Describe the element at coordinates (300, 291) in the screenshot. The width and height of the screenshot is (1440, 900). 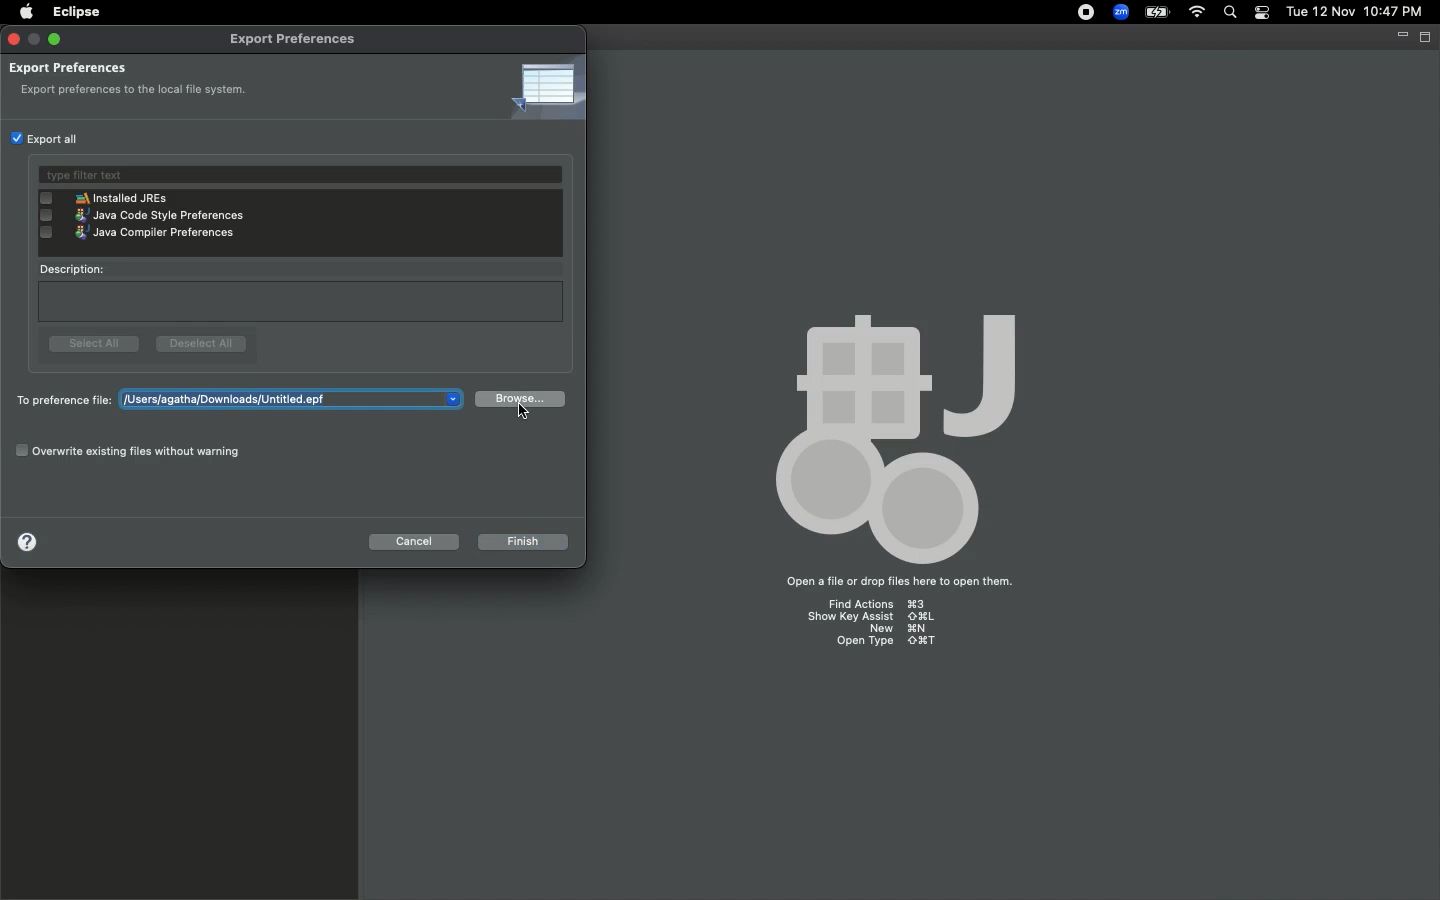
I see `Description` at that location.